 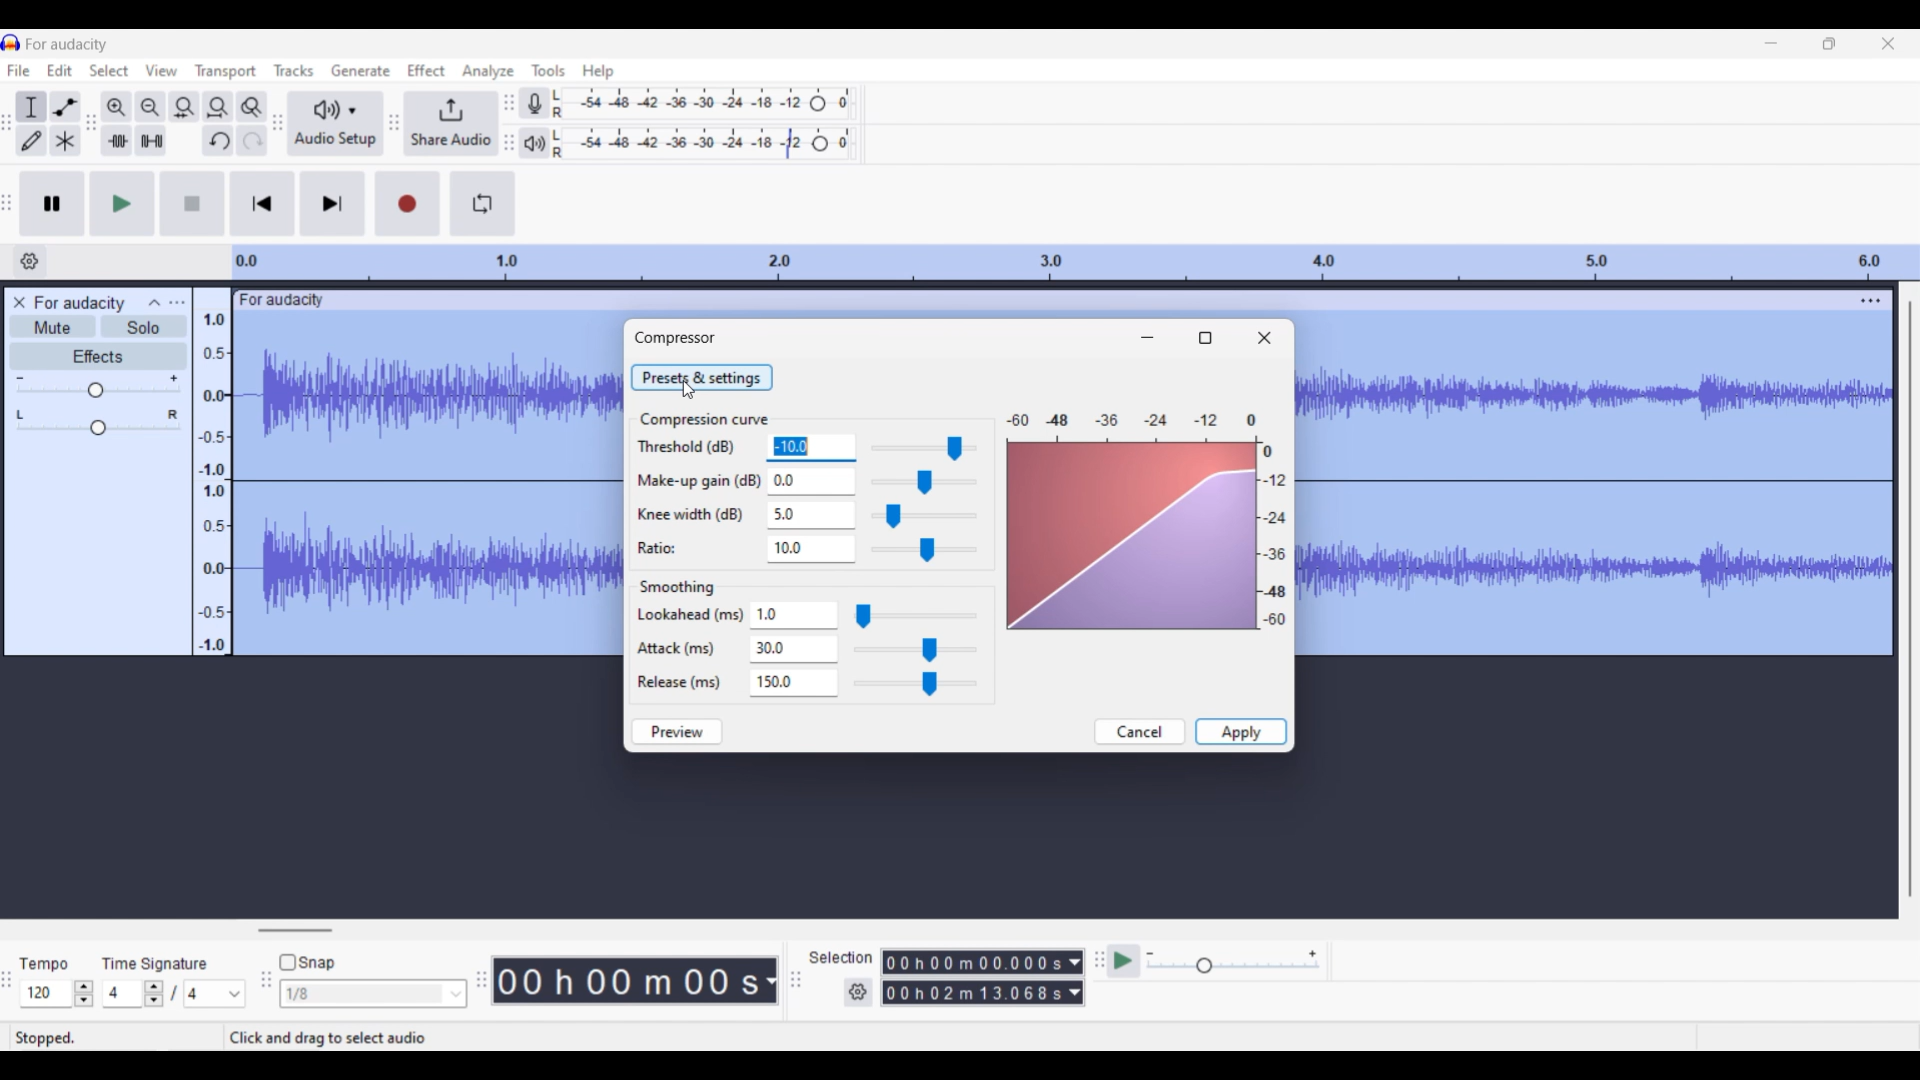 What do you see at coordinates (916, 683) in the screenshot?
I see `Release slider` at bounding box center [916, 683].